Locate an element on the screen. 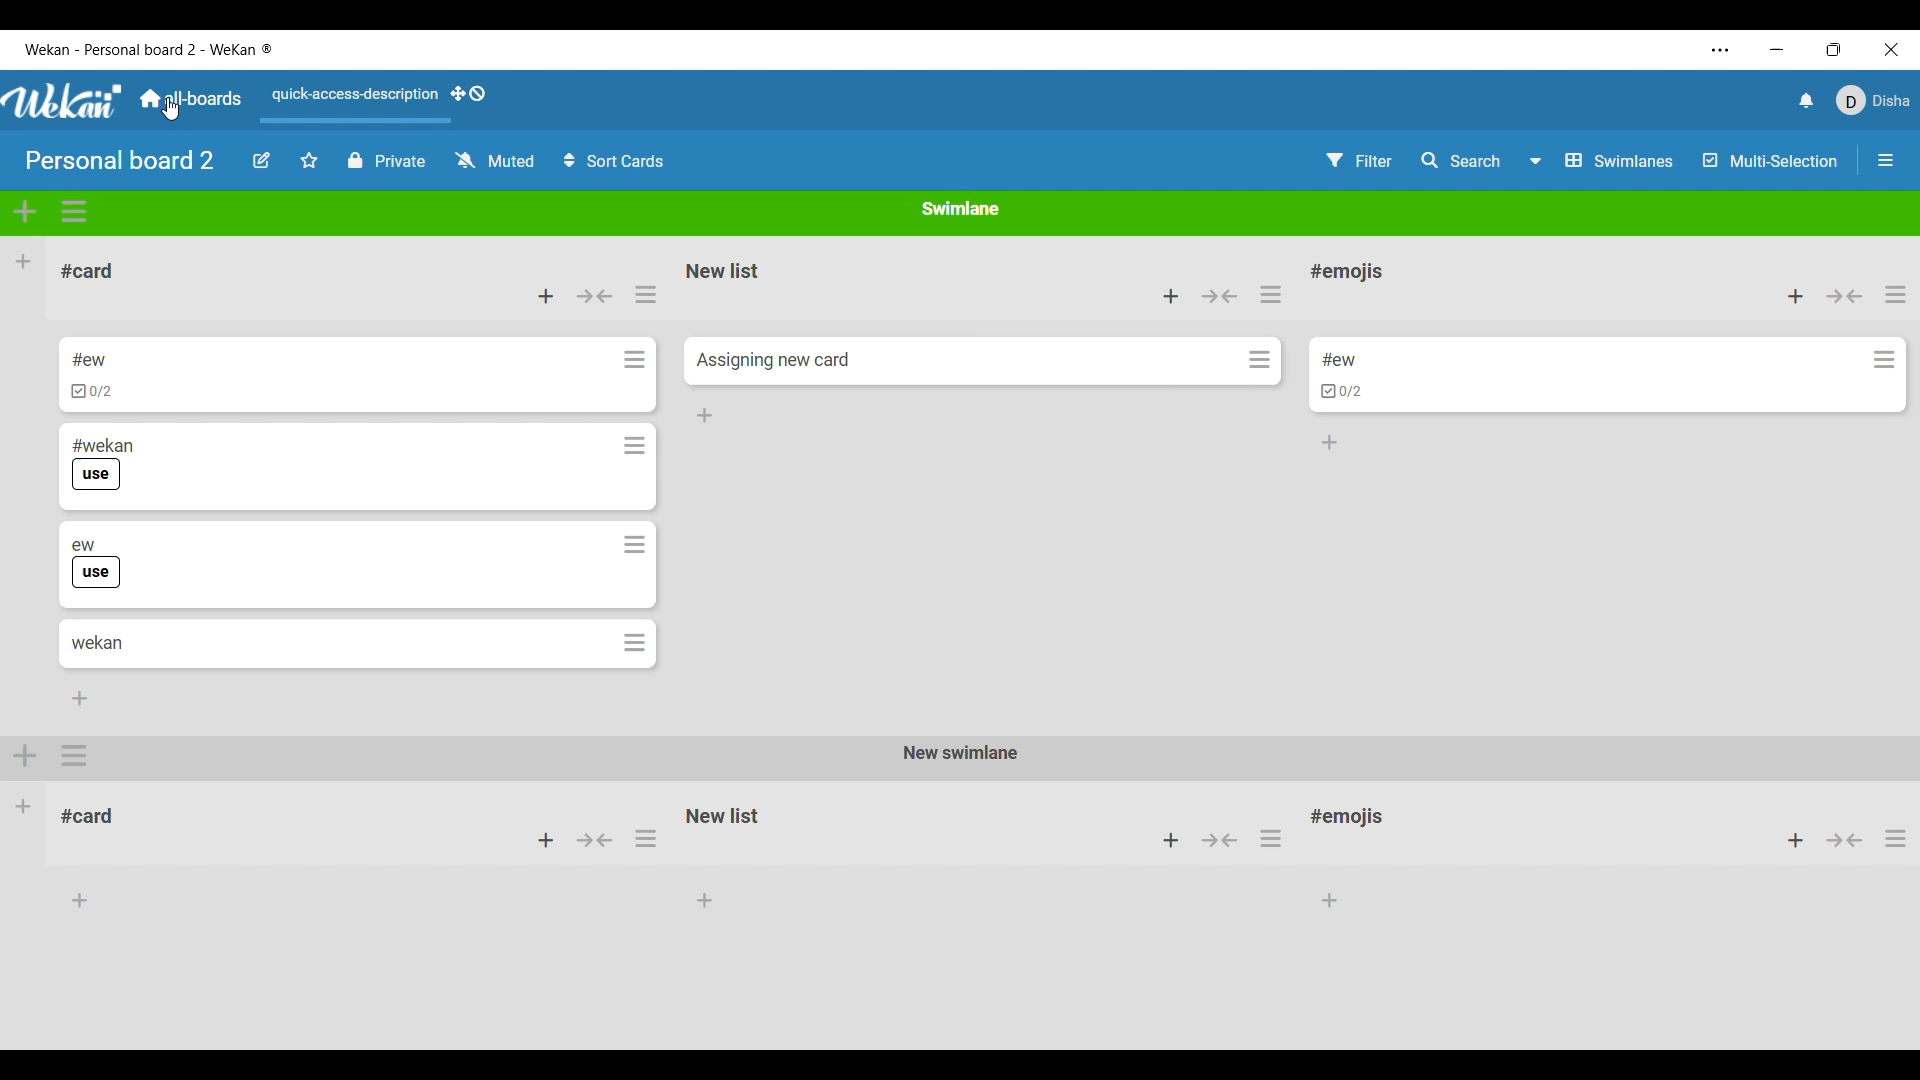 The height and width of the screenshot is (1080, 1920). add is located at coordinates (1794, 843).